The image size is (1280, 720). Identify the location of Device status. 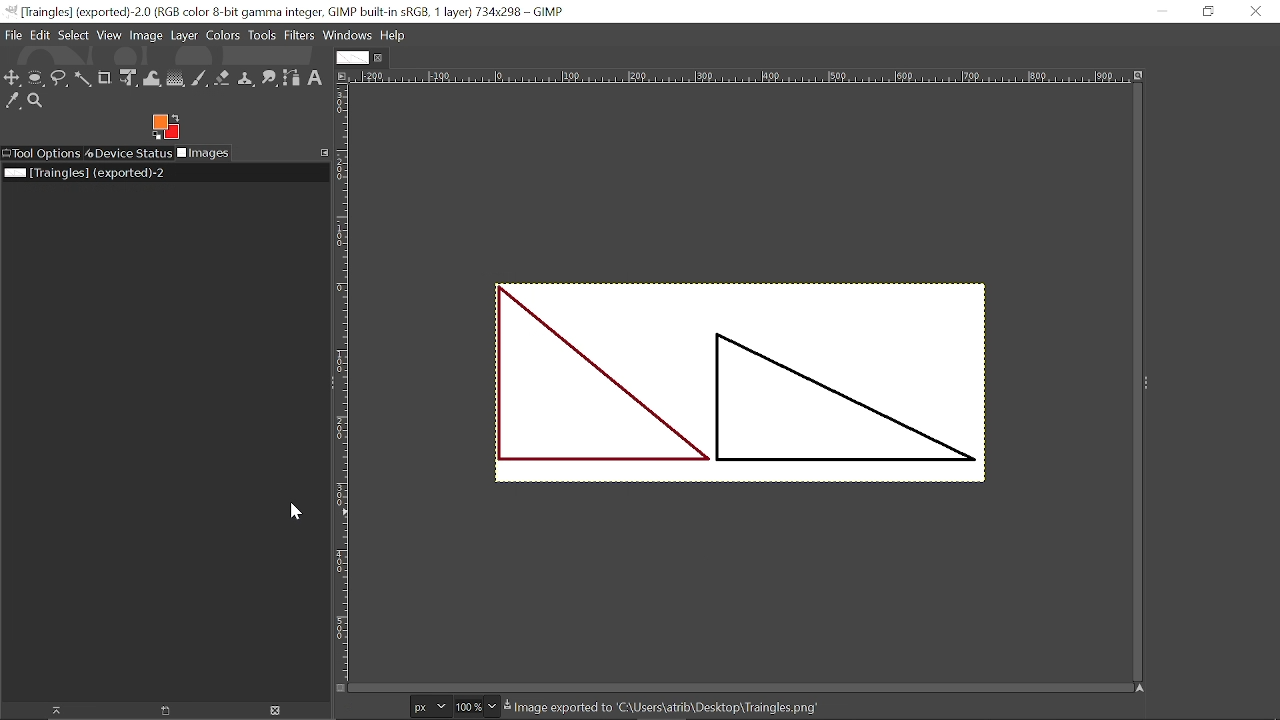
(129, 153).